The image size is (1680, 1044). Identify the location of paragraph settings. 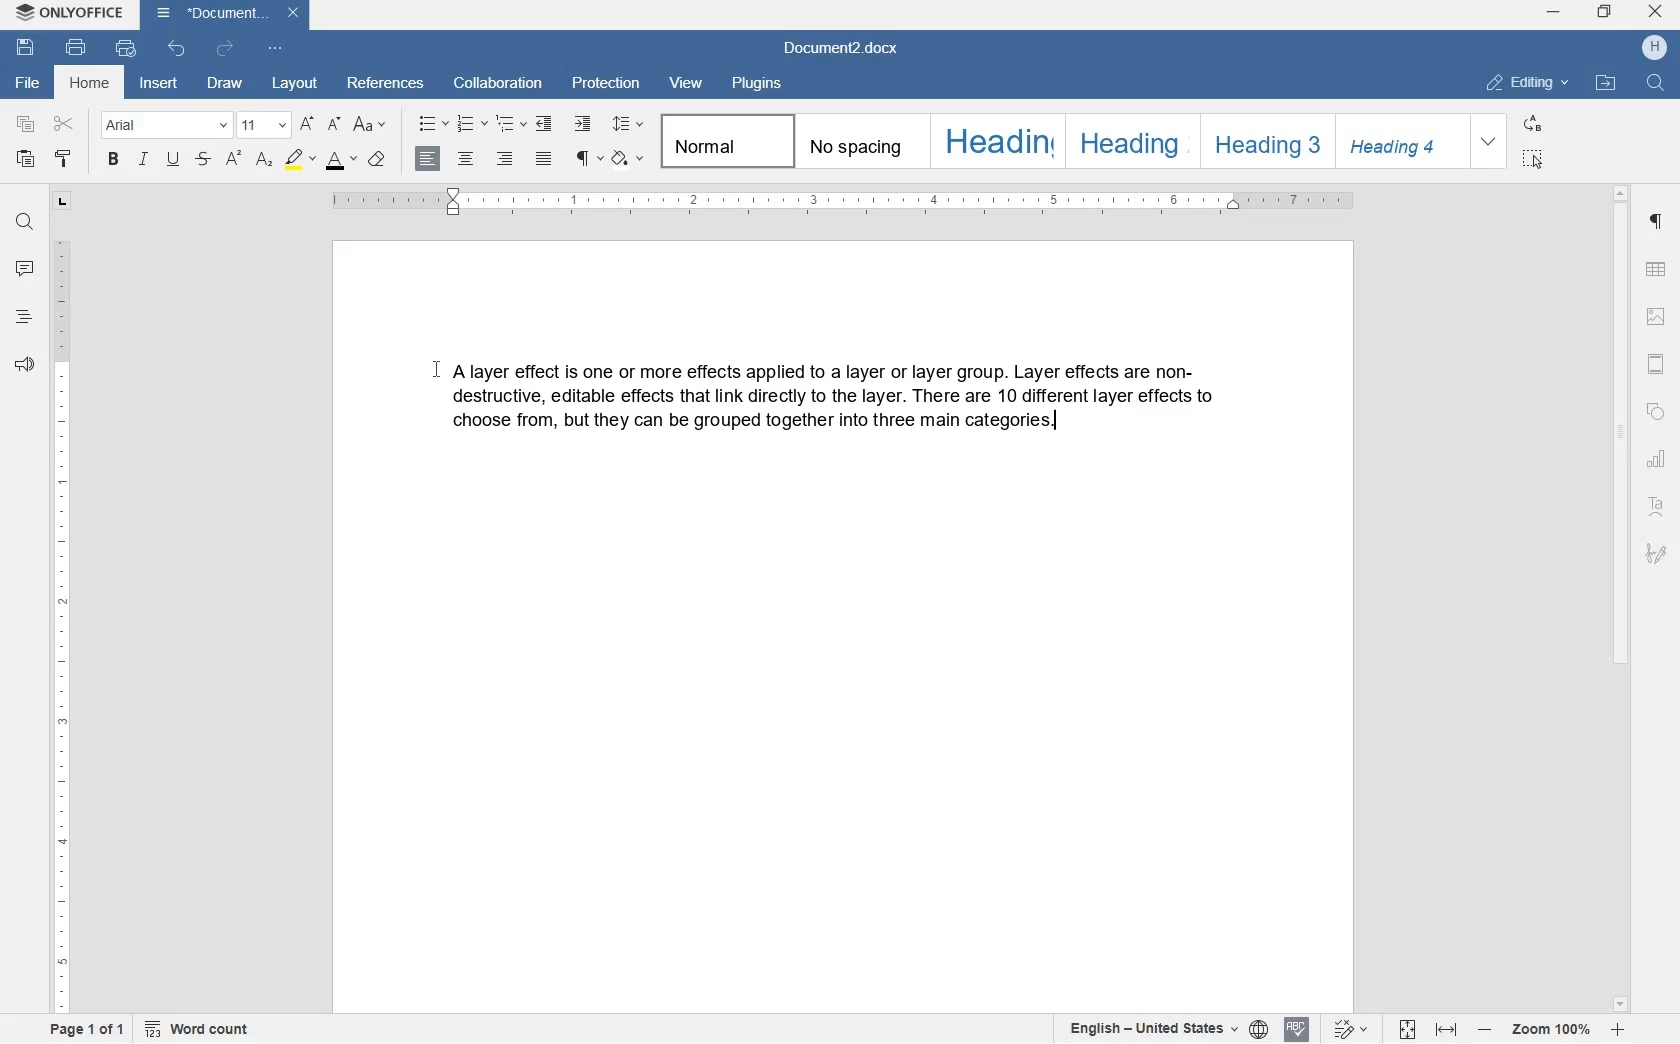
(1658, 226).